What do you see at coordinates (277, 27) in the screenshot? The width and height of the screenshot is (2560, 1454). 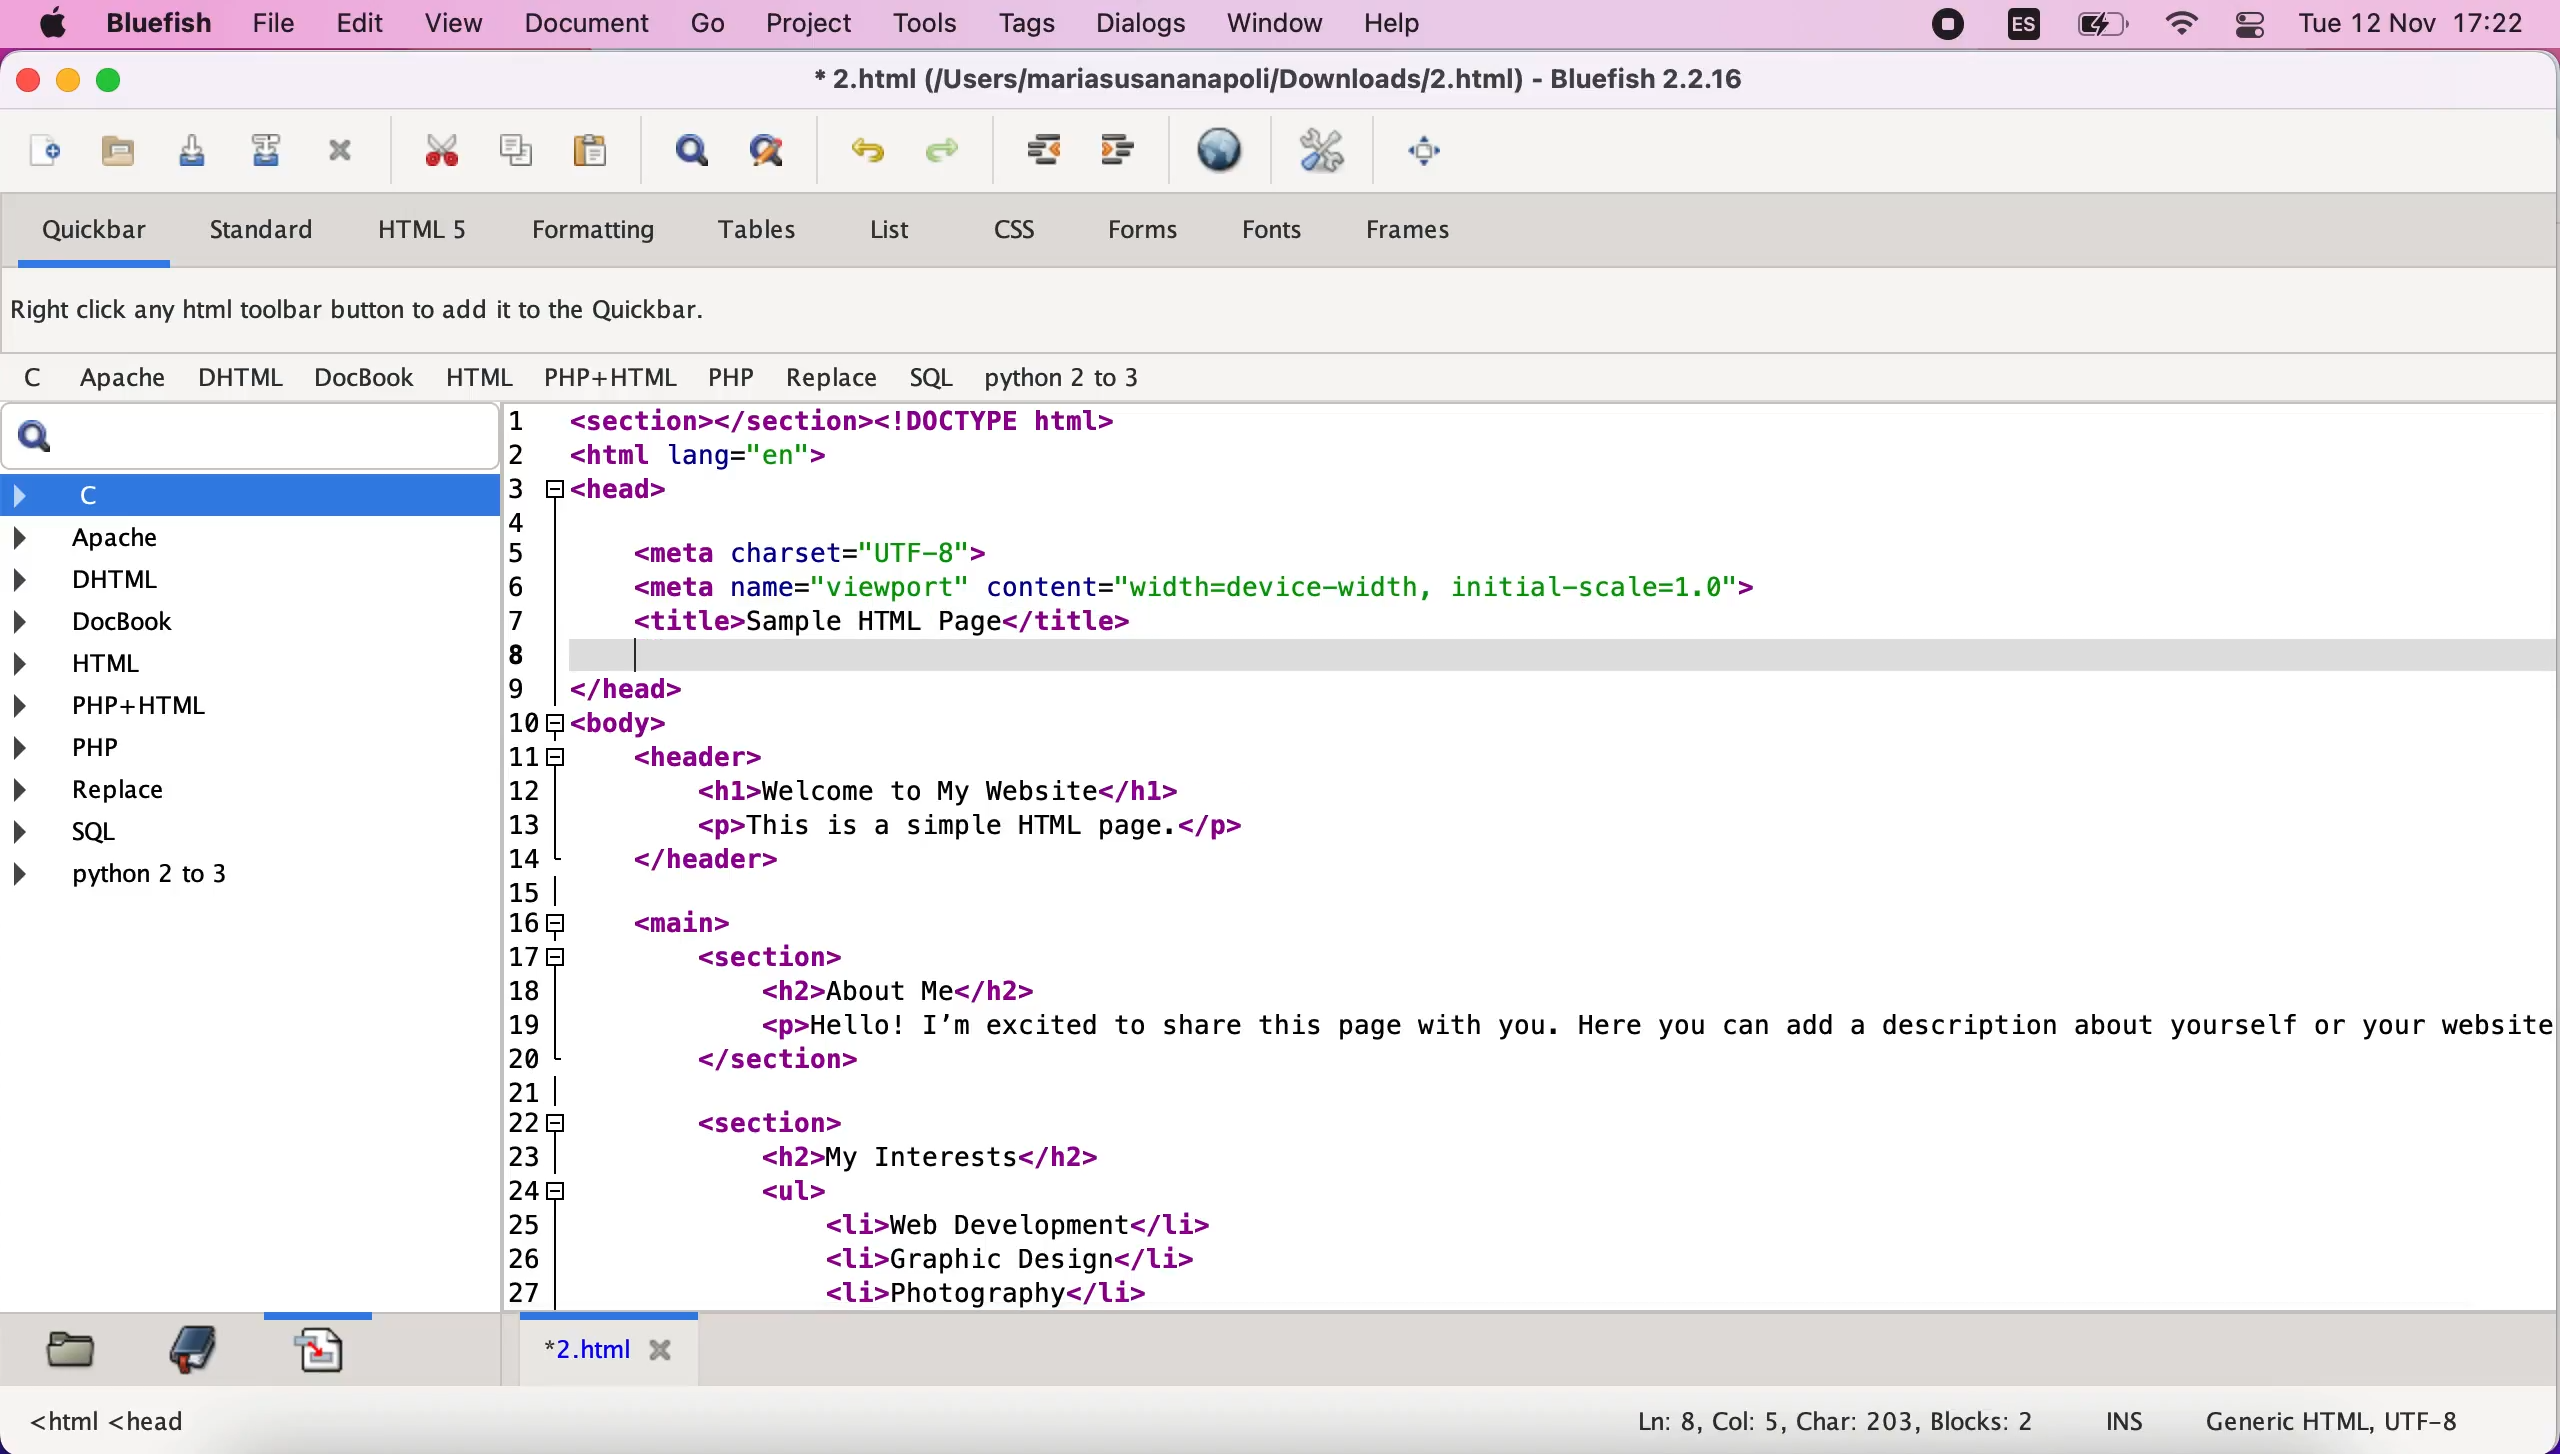 I see `file` at bounding box center [277, 27].